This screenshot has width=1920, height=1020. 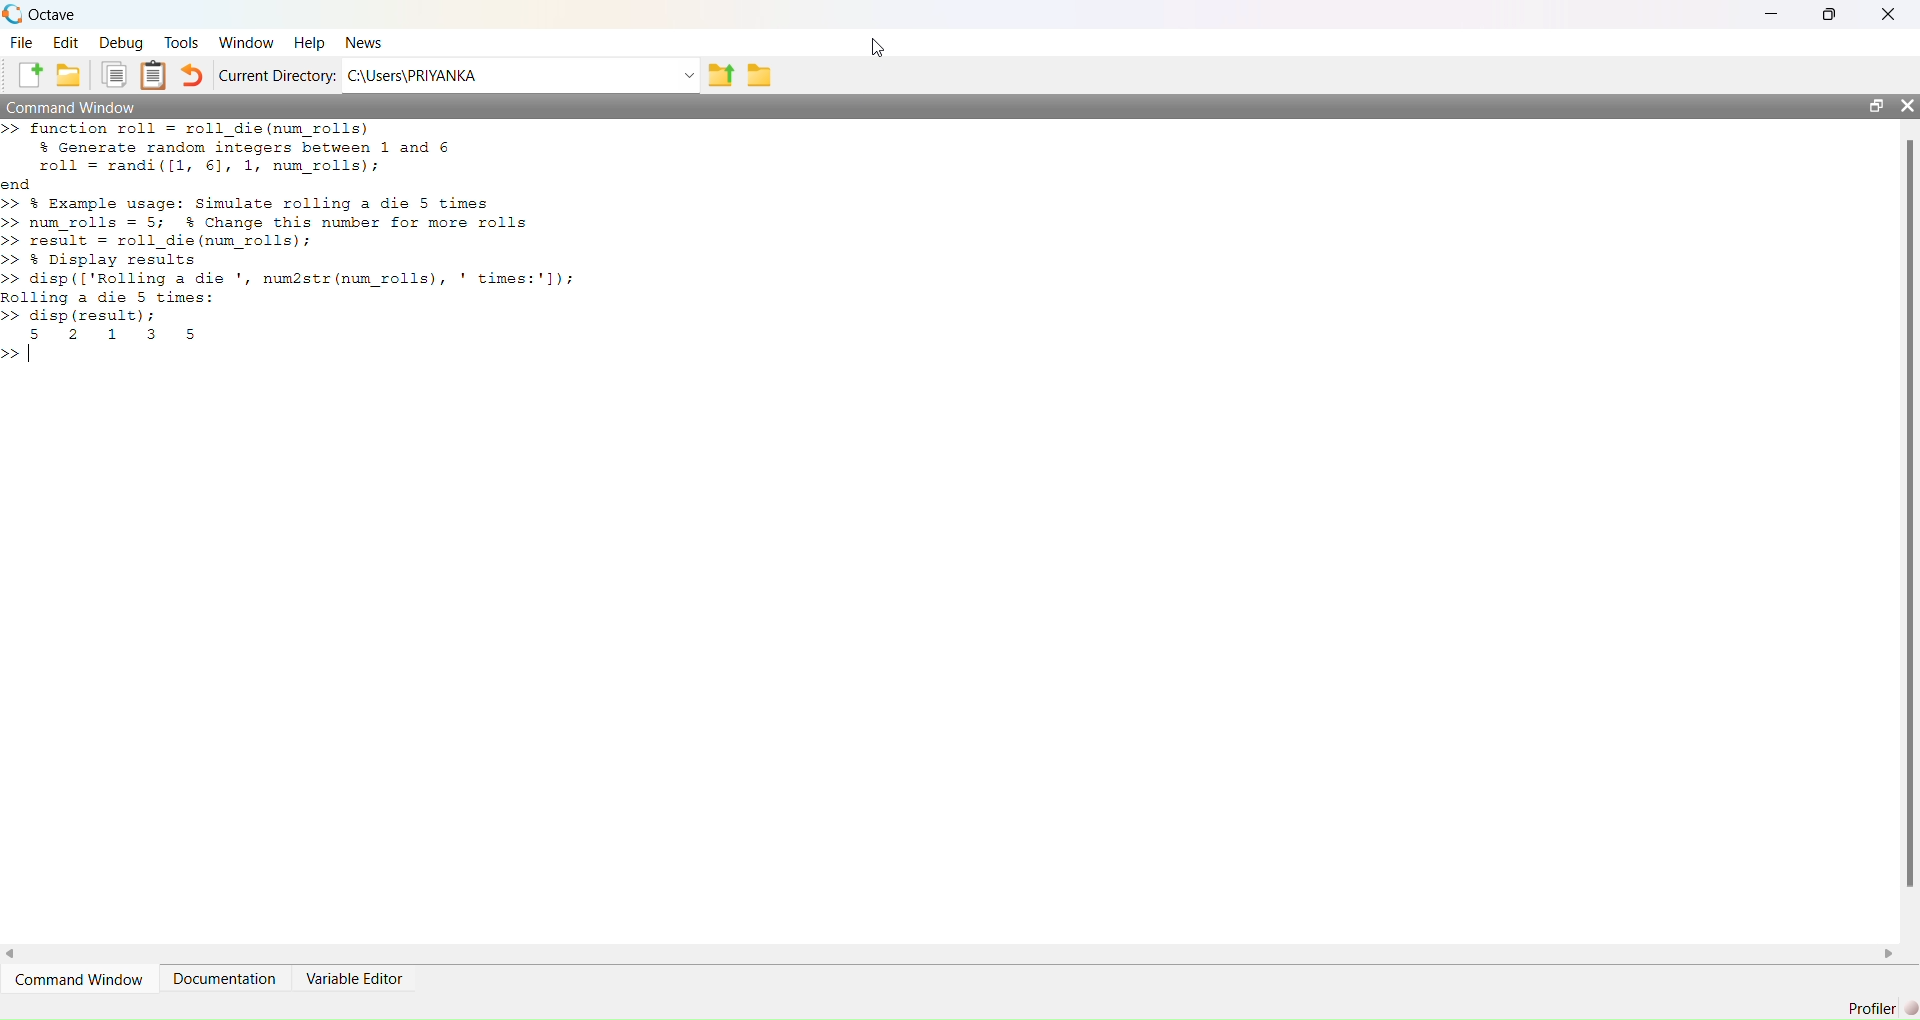 What do you see at coordinates (191, 76) in the screenshot?
I see `undo` at bounding box center [191, 76].